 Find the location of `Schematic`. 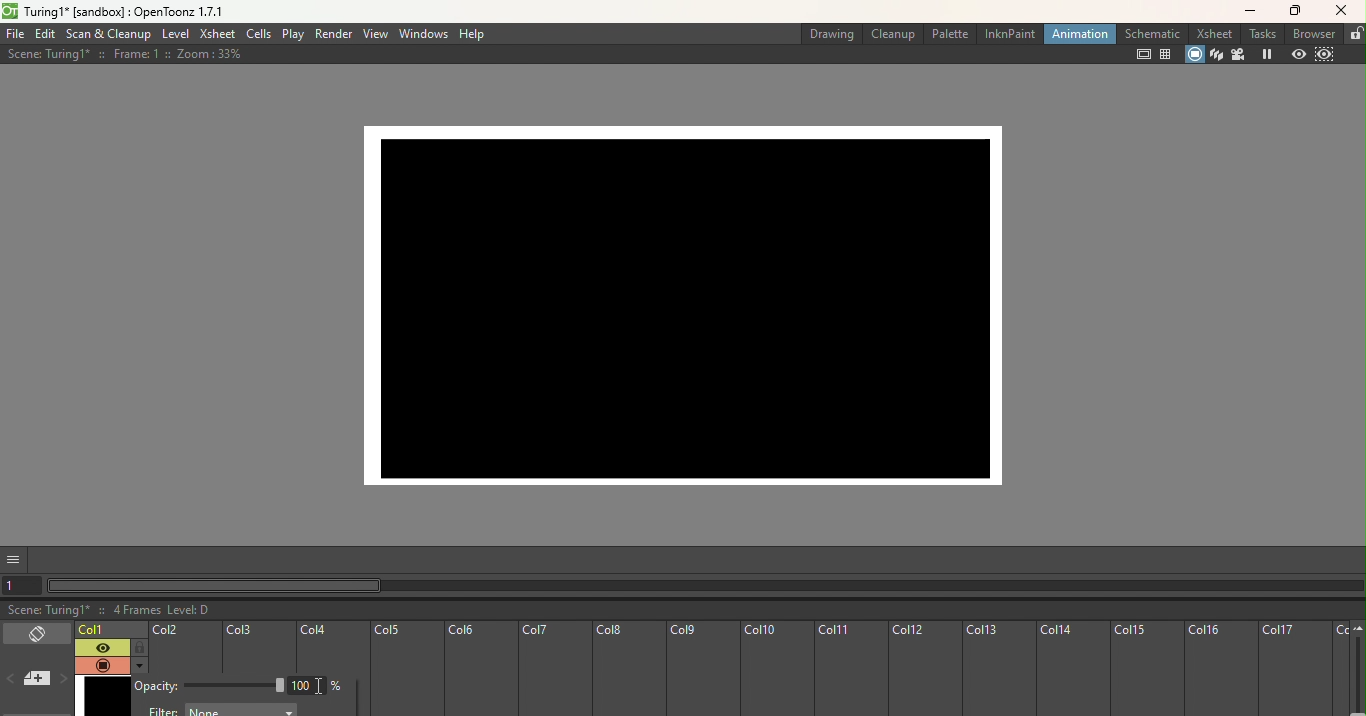

Schematic is located at coordinates (1147, 33).